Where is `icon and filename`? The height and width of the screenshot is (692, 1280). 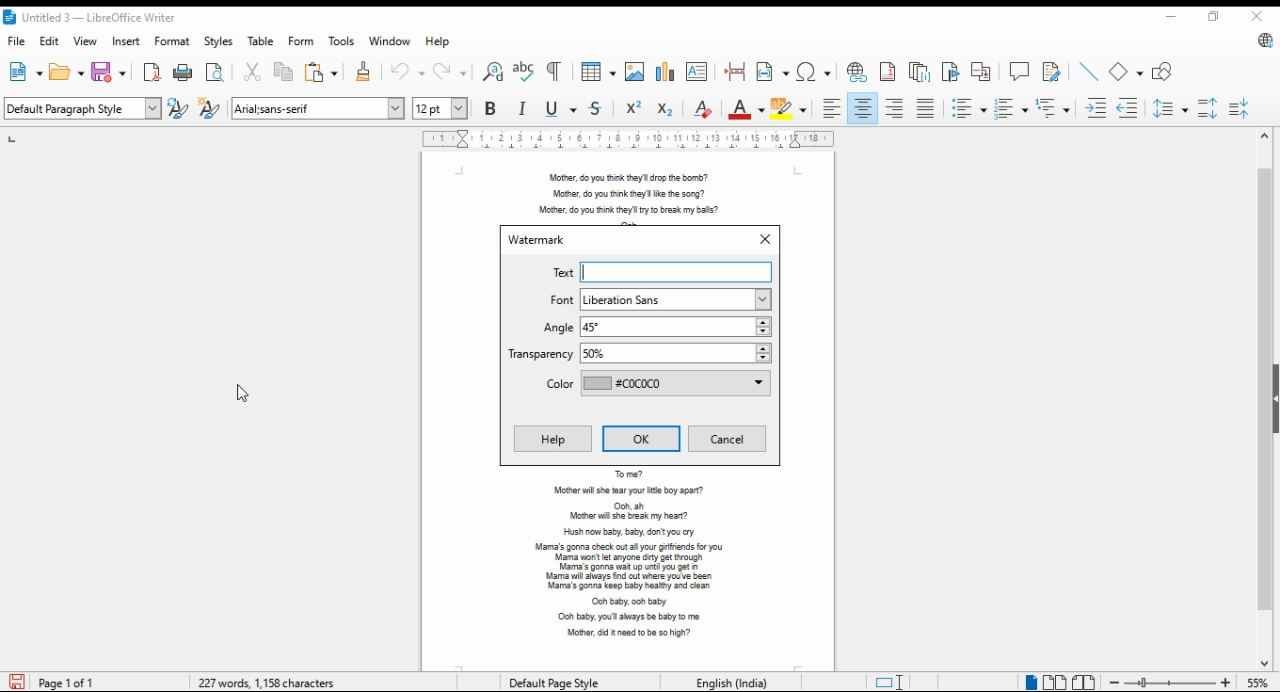
icon and filename is located at coordinates (108, 17).